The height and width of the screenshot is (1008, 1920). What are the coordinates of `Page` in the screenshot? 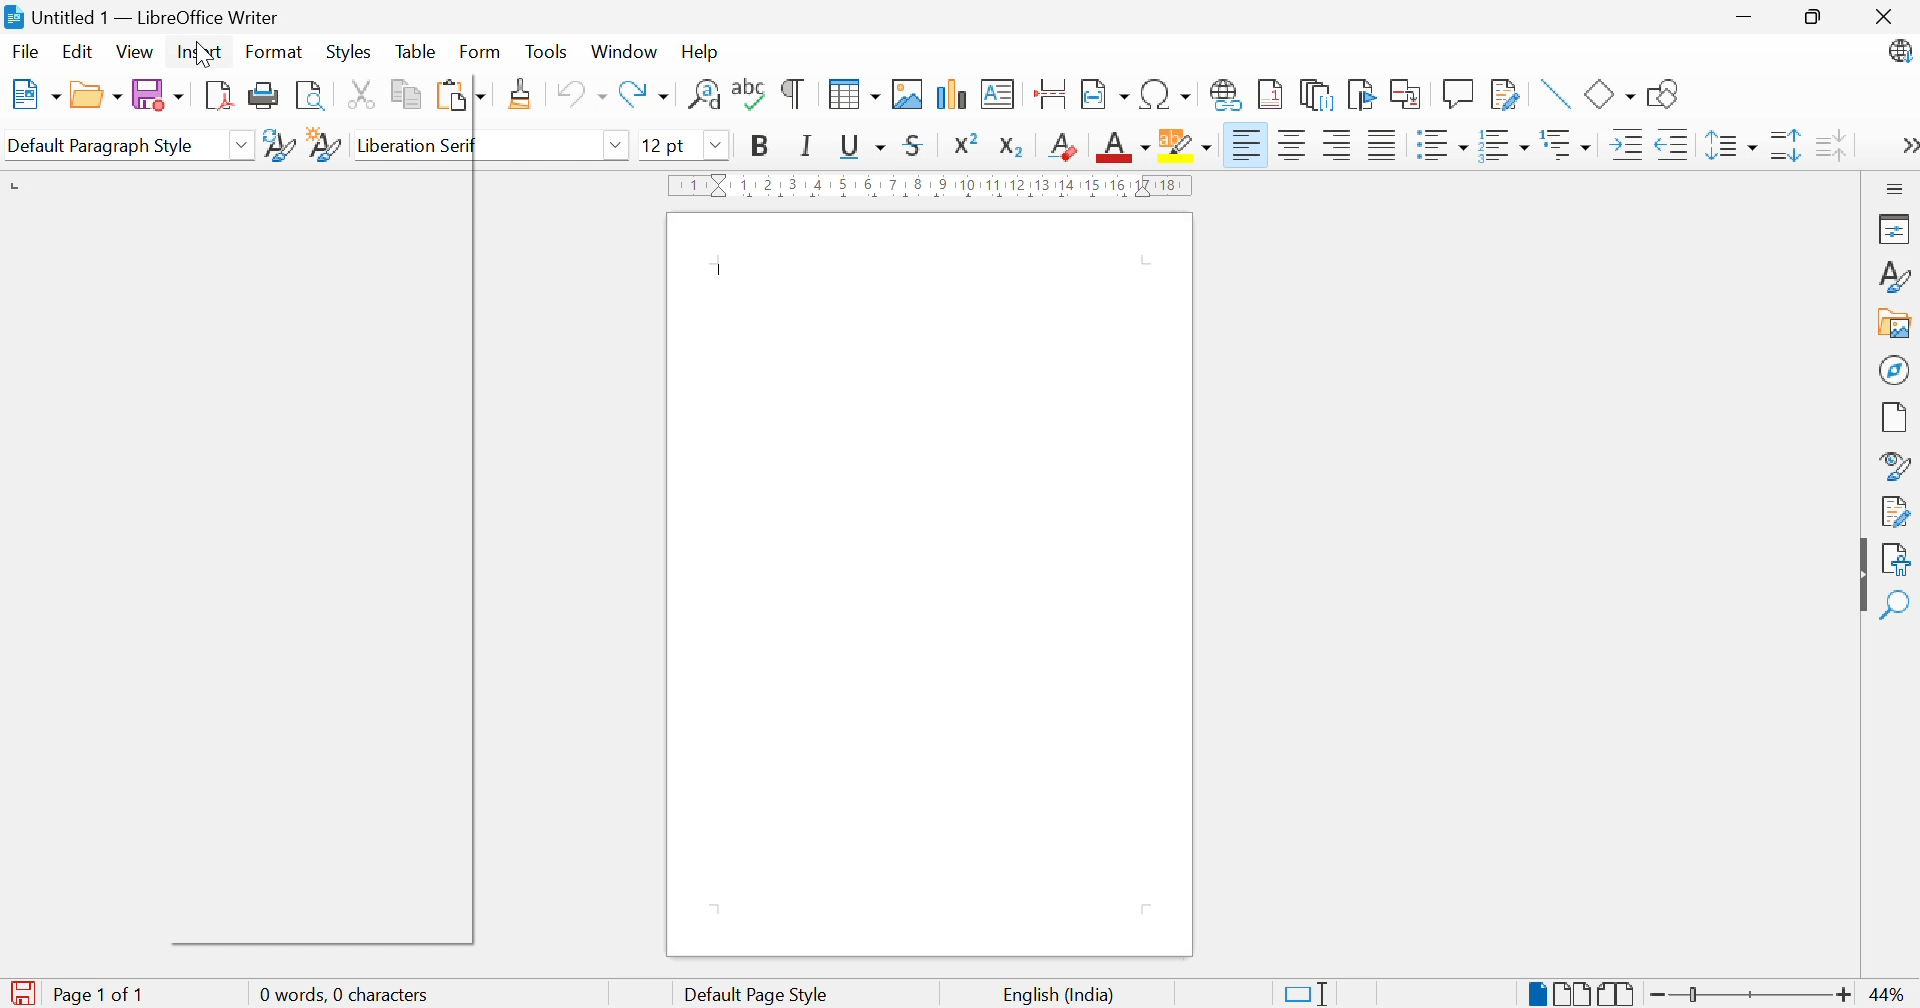 It's located at (1896, 418).